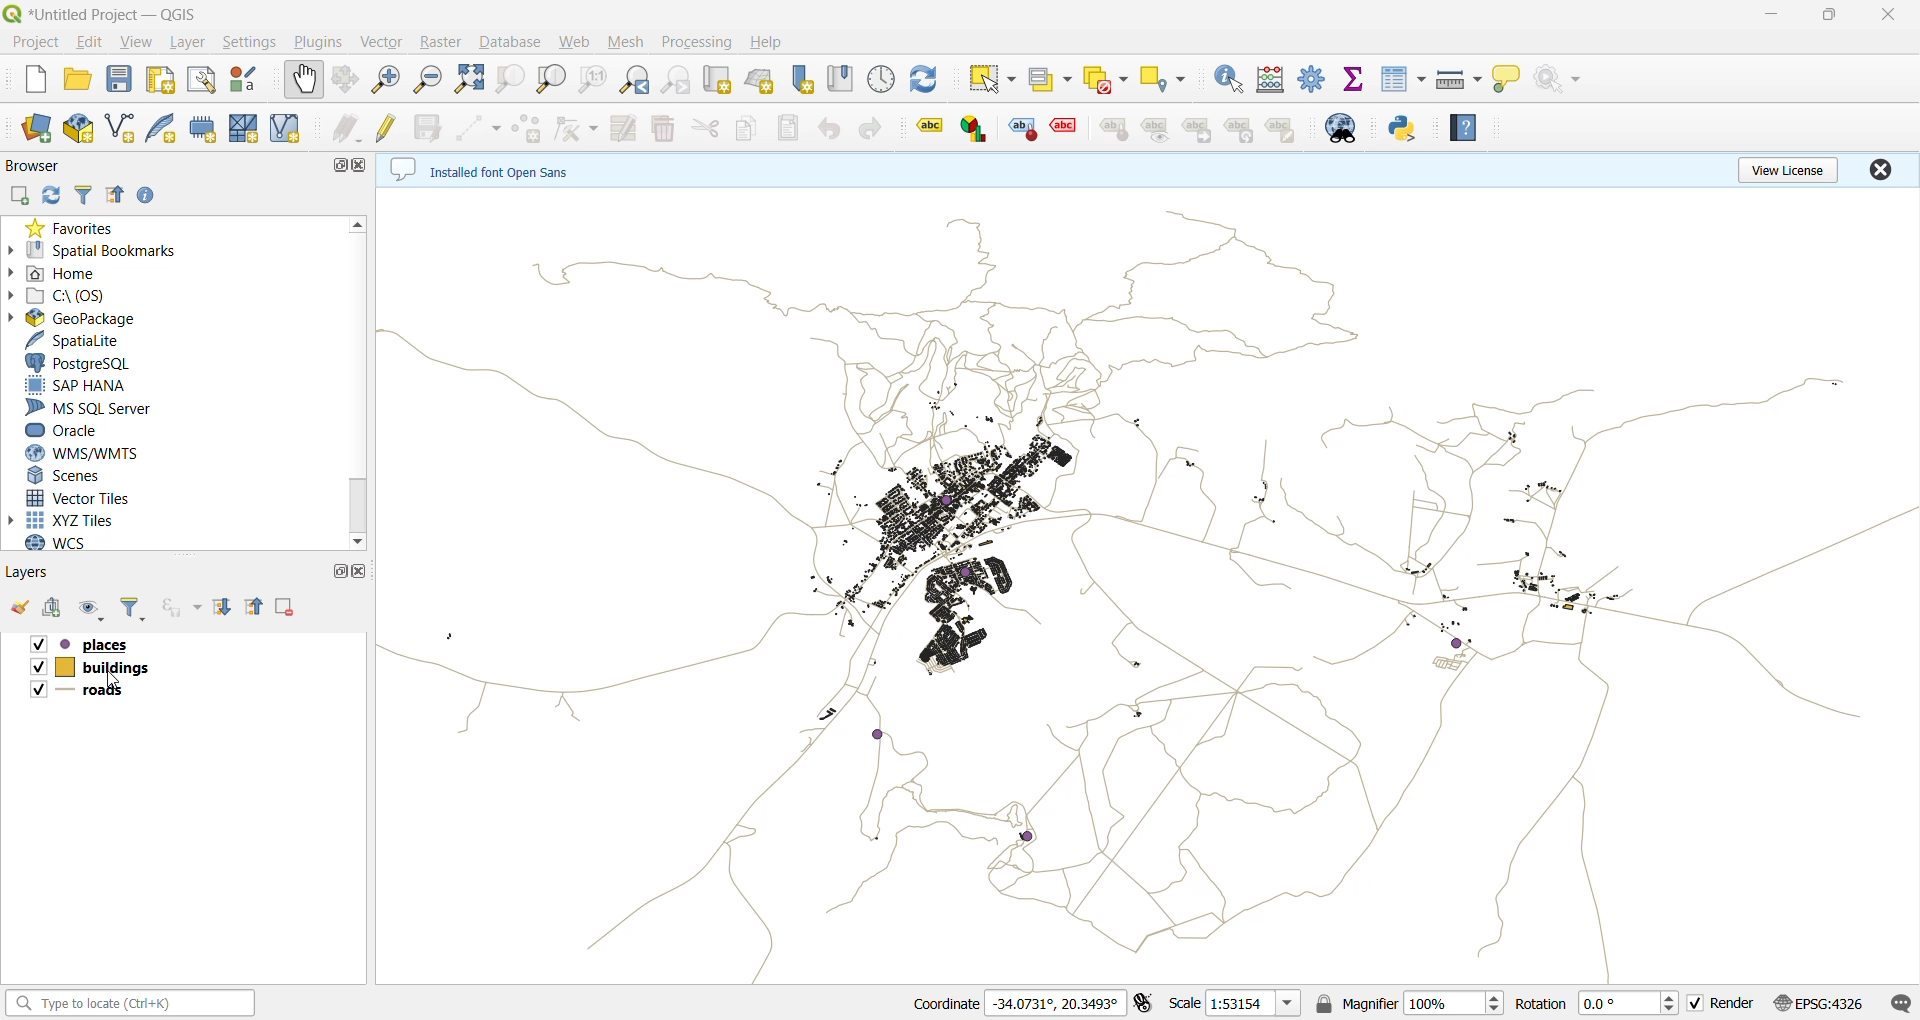 The width and height of the screenshot is (1920, 1020). Describe the element at coordinates (62, 275) in the screenshot. I see `home` at that location.